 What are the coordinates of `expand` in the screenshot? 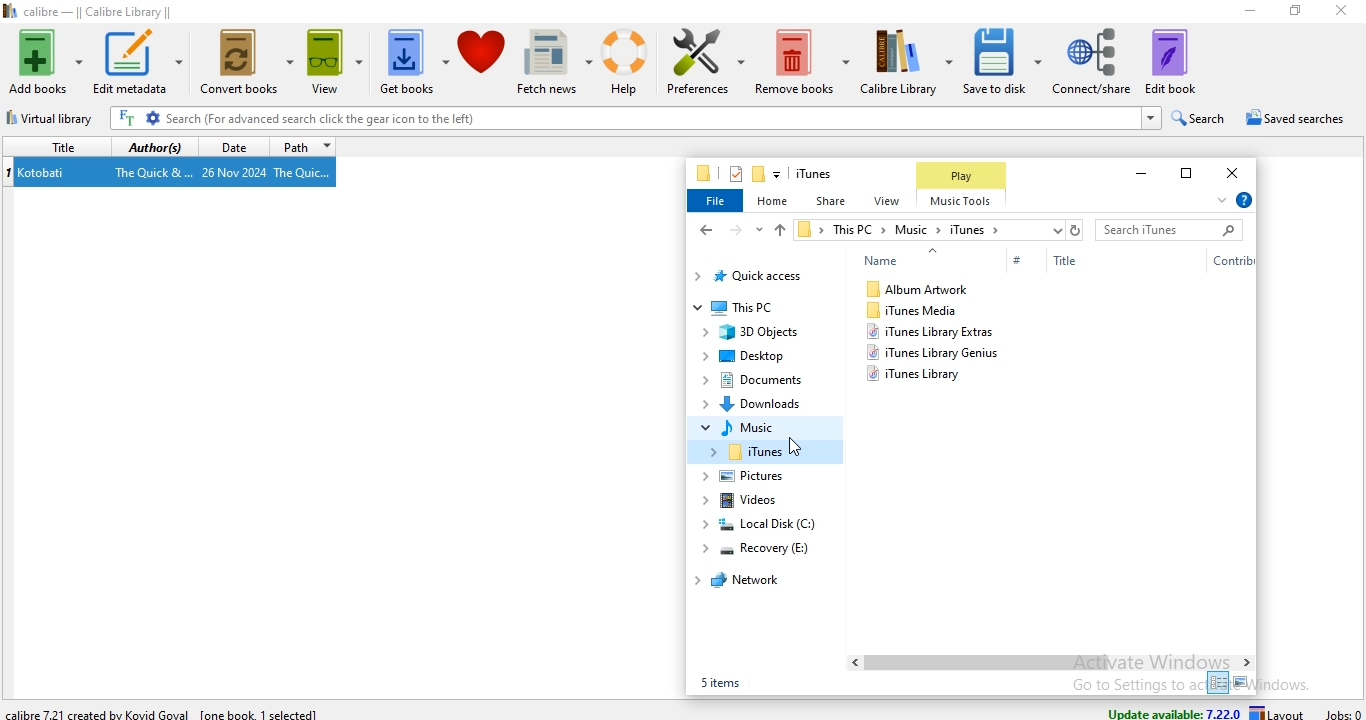 It's located at (1218, 203).